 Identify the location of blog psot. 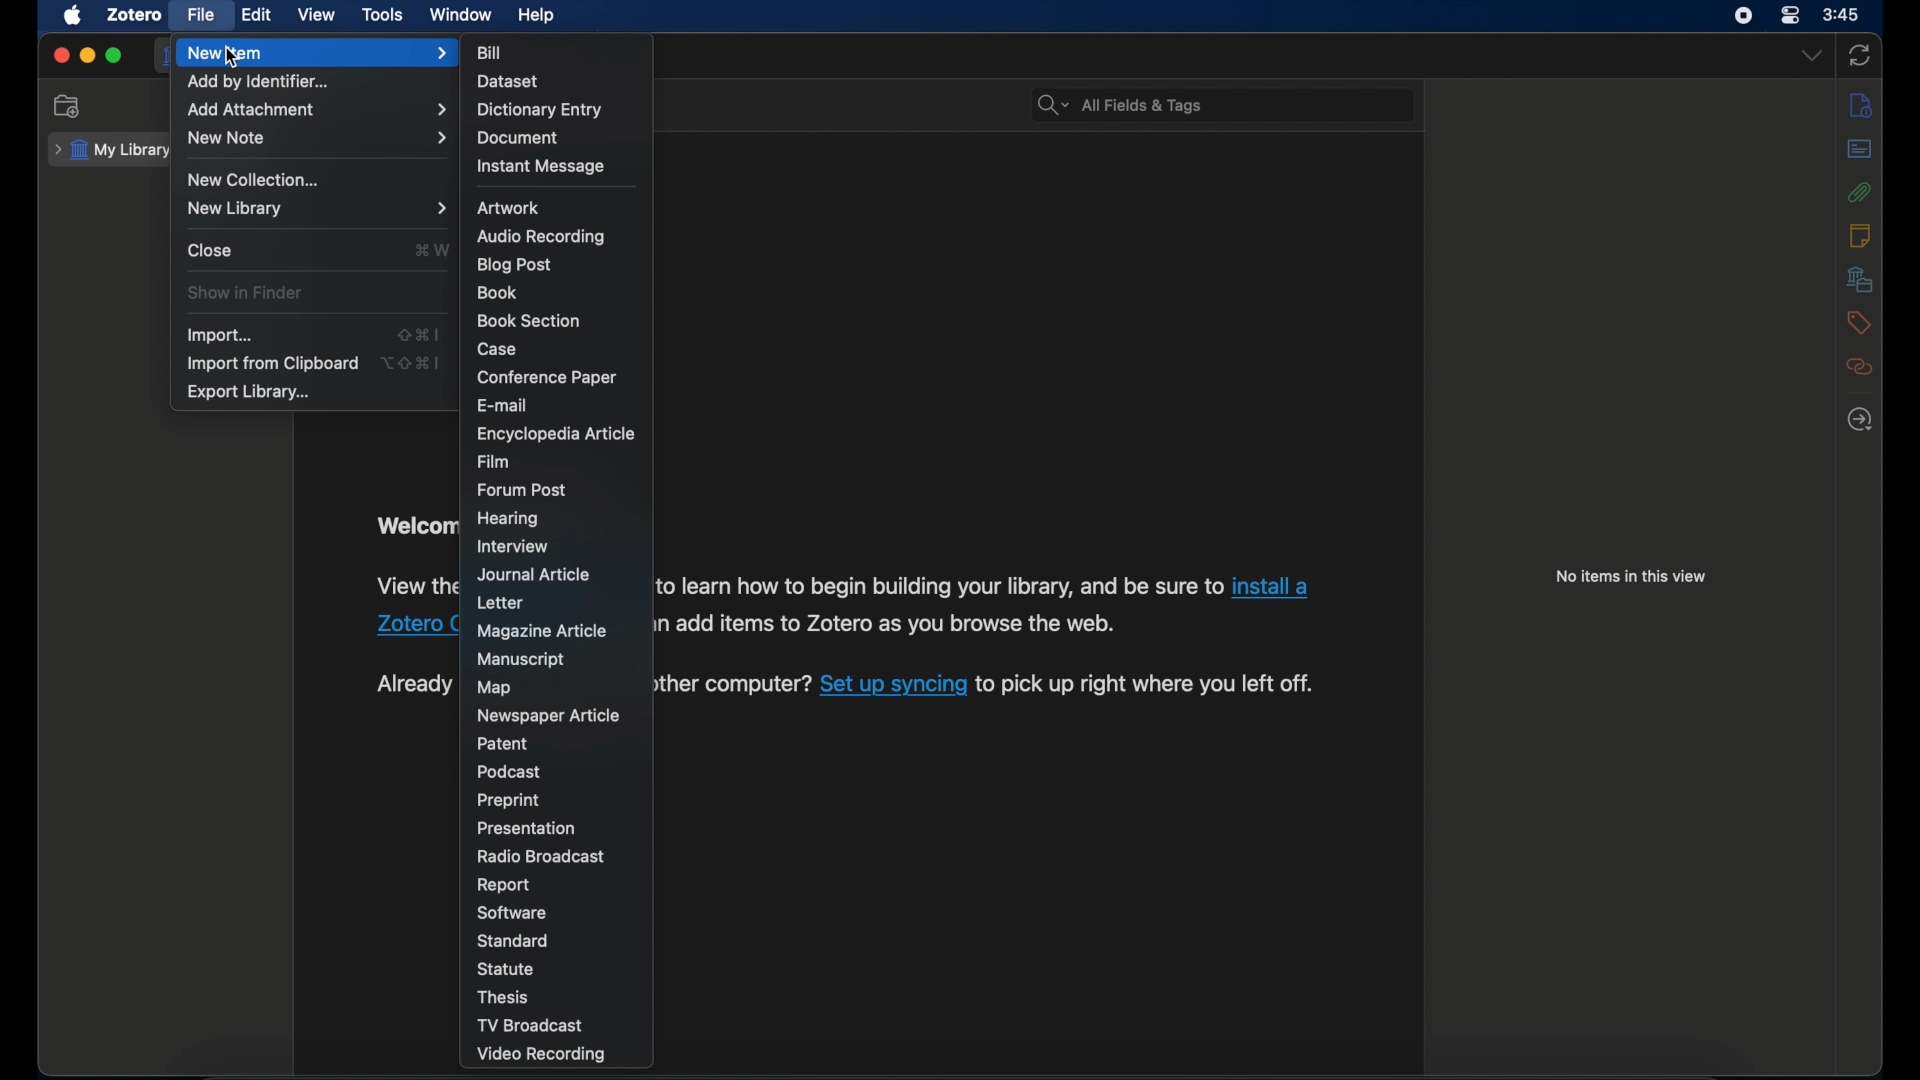
(512, 265).